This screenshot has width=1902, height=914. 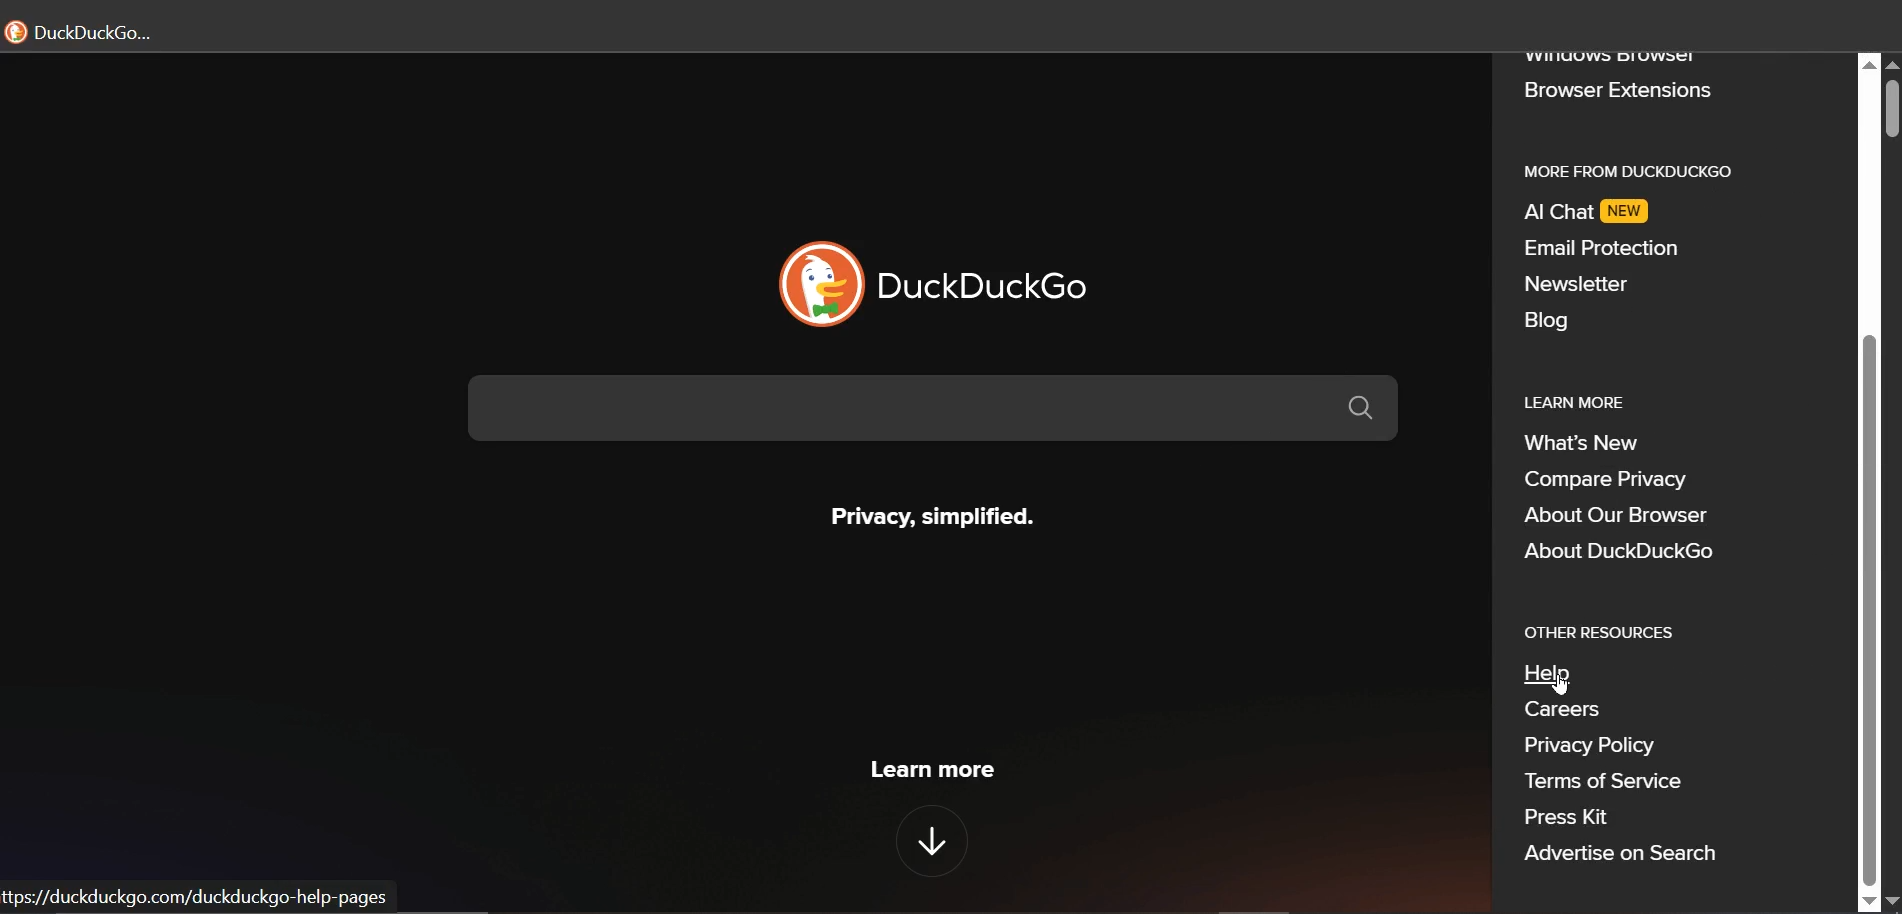 What do you see at coordinates (1576, 815) in the screenshot?
I see `Press kit` at bounding box center [1576, 815].